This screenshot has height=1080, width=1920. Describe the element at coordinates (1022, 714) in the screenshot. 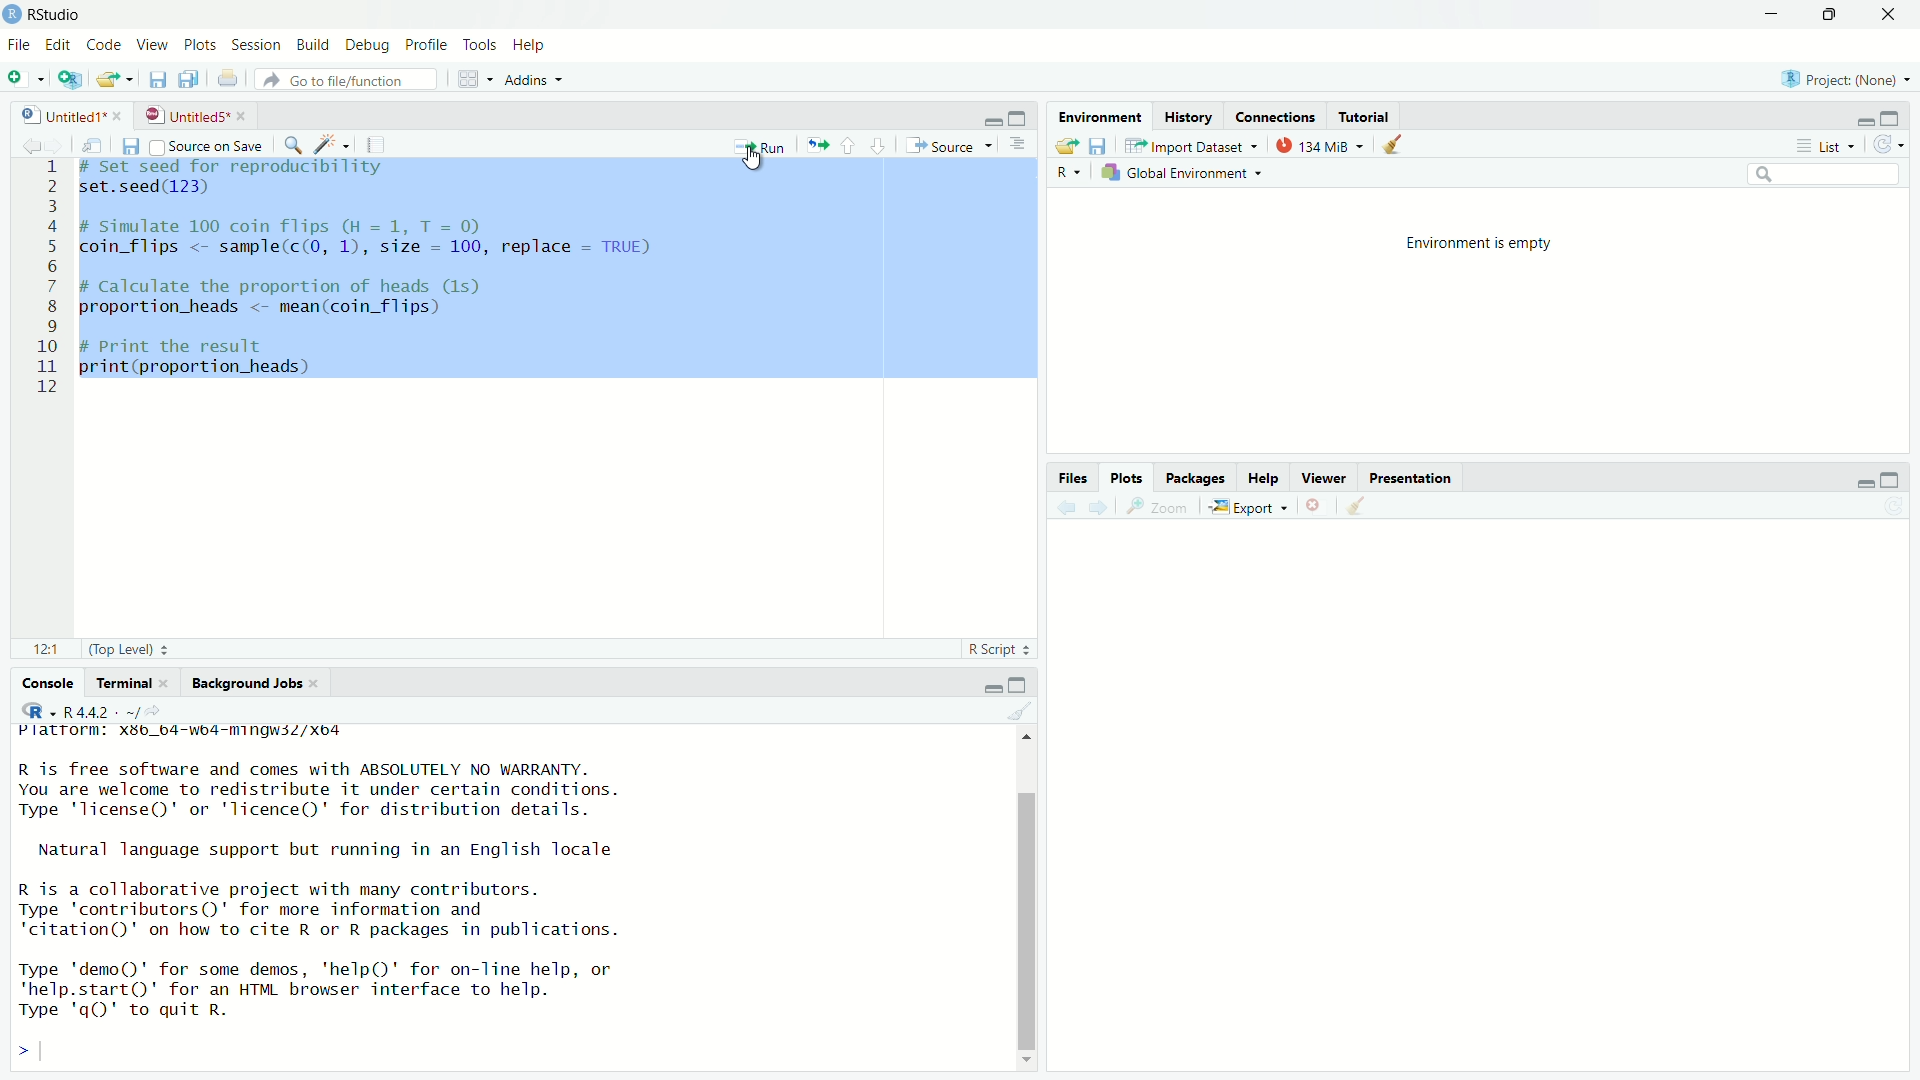

I see `clear console` at that location.